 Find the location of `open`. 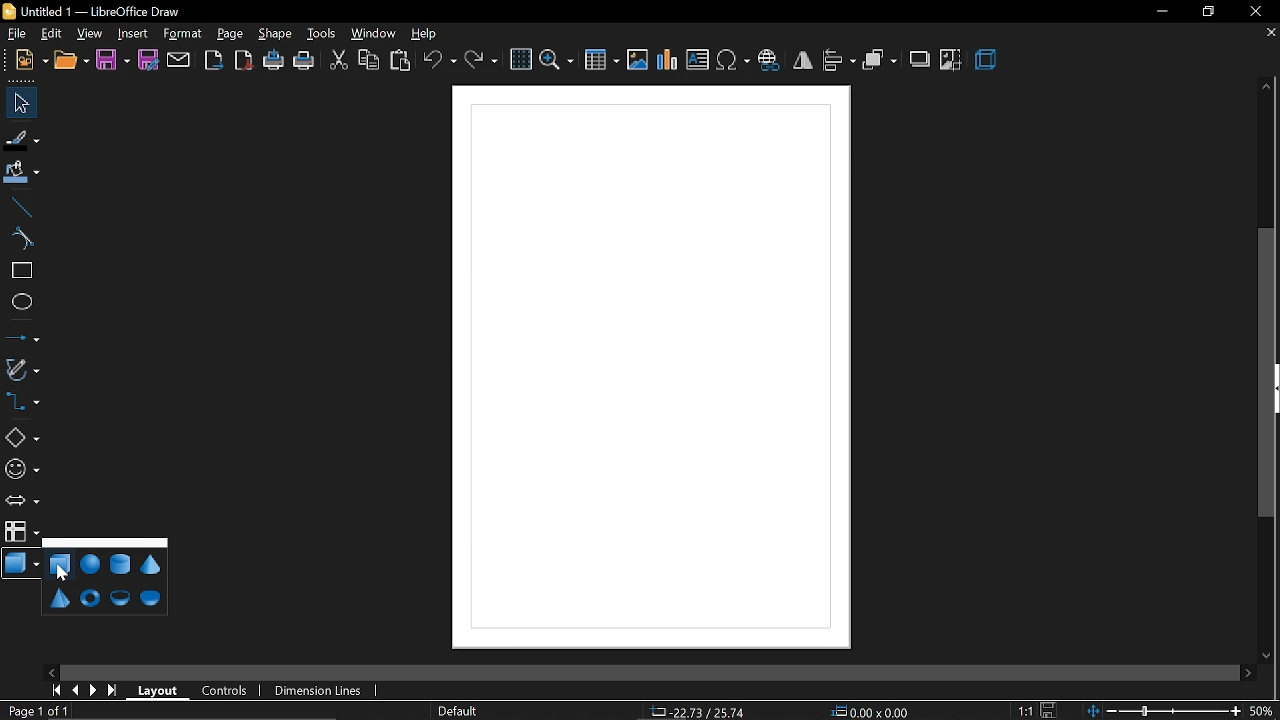

open is located at coordinates (72, 60).